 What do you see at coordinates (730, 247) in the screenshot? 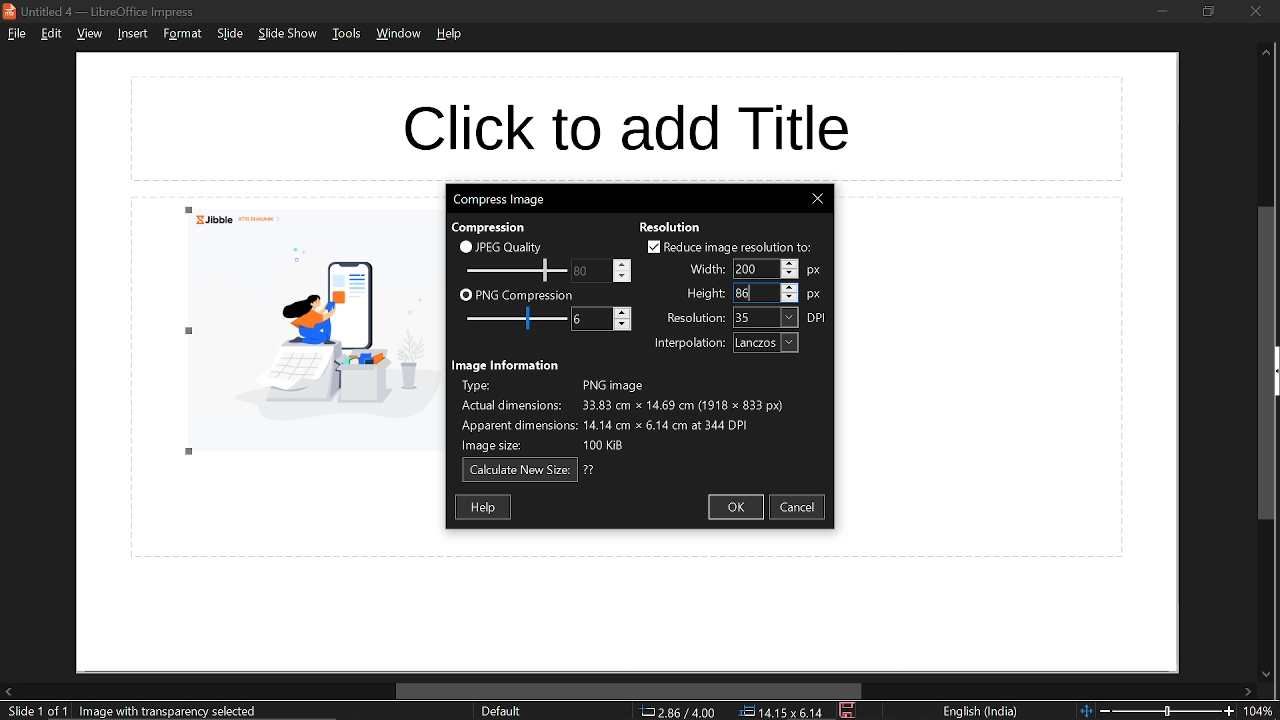
I see `reduce image resolution to` at bounding box center [730, 247].